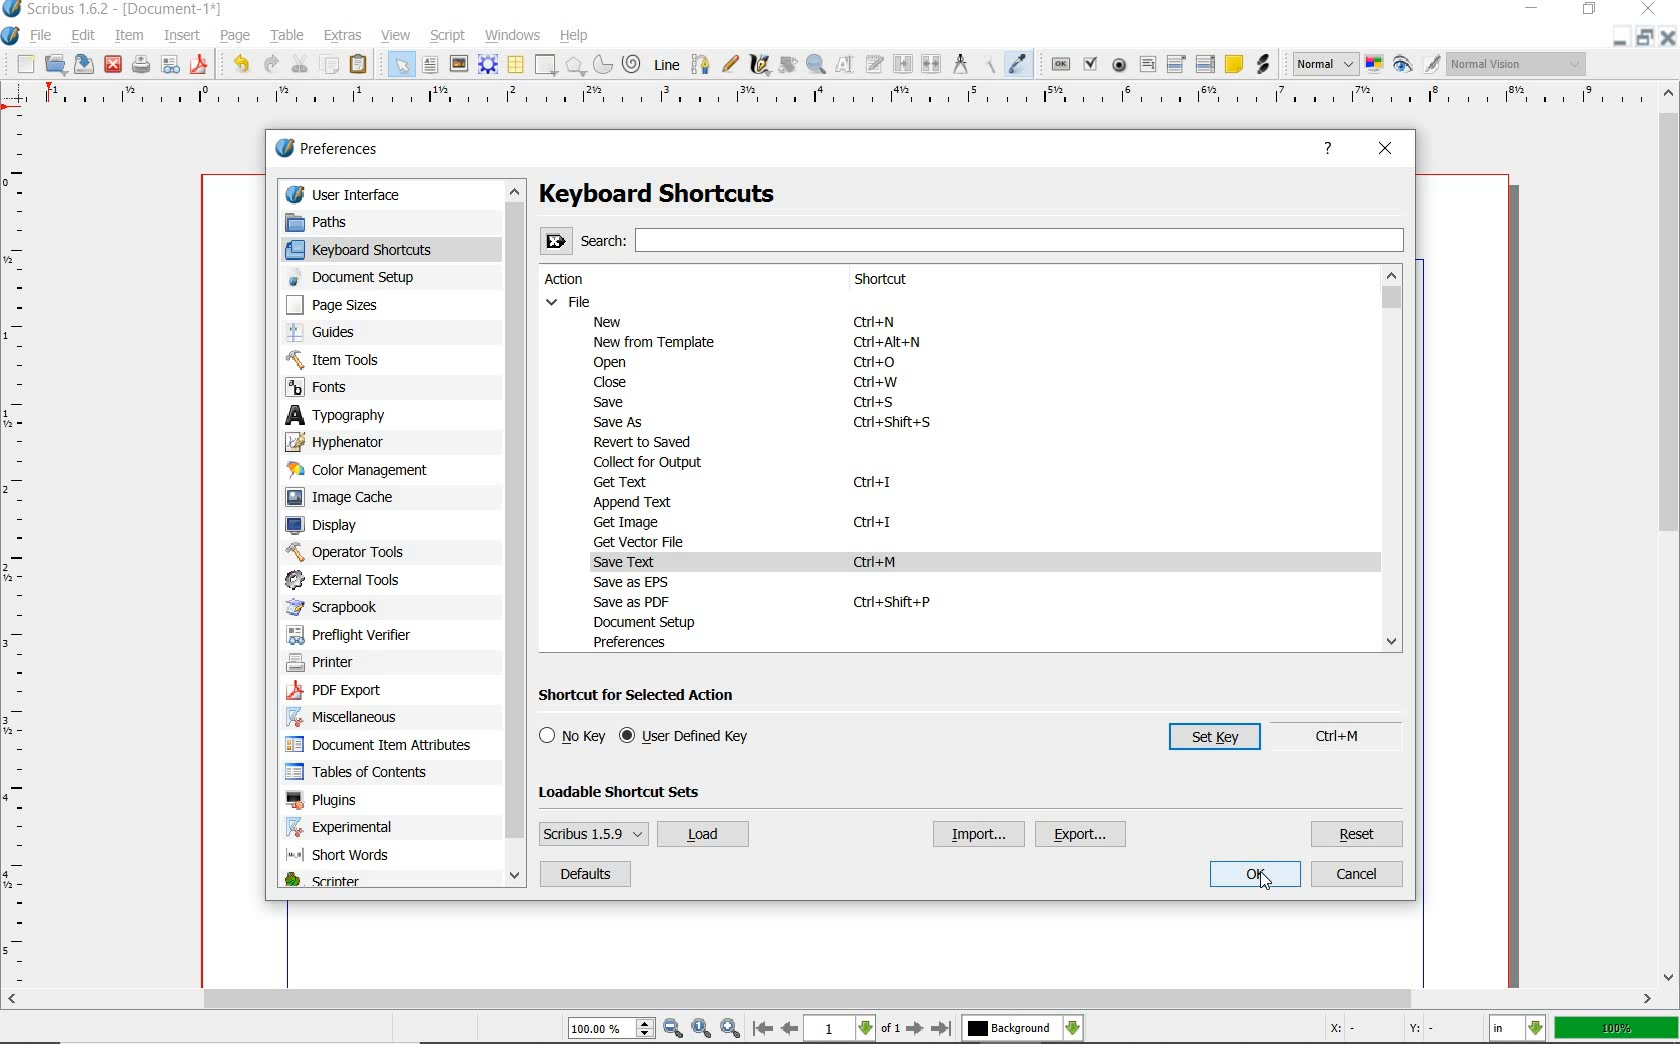 This screenshot has width=1680, height=1044. I want to click on view, so click(397, 36).